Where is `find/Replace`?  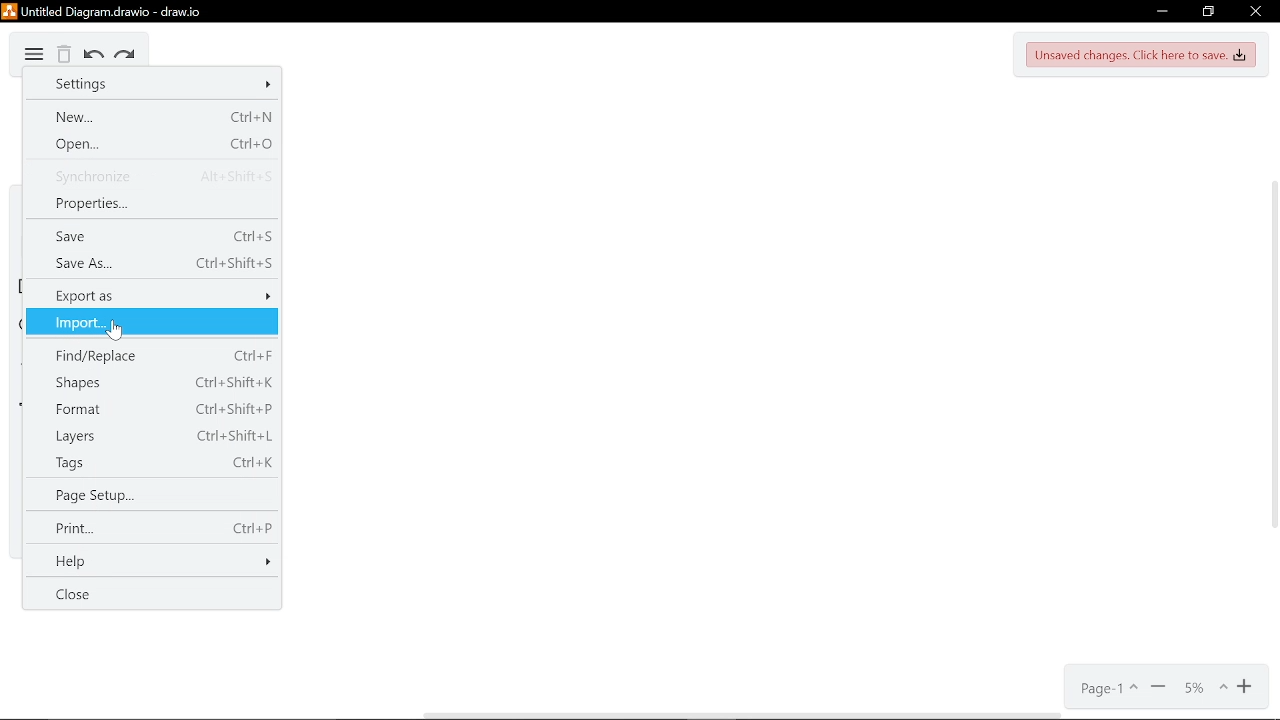
find/Replace is located at coordinates (154, 355).